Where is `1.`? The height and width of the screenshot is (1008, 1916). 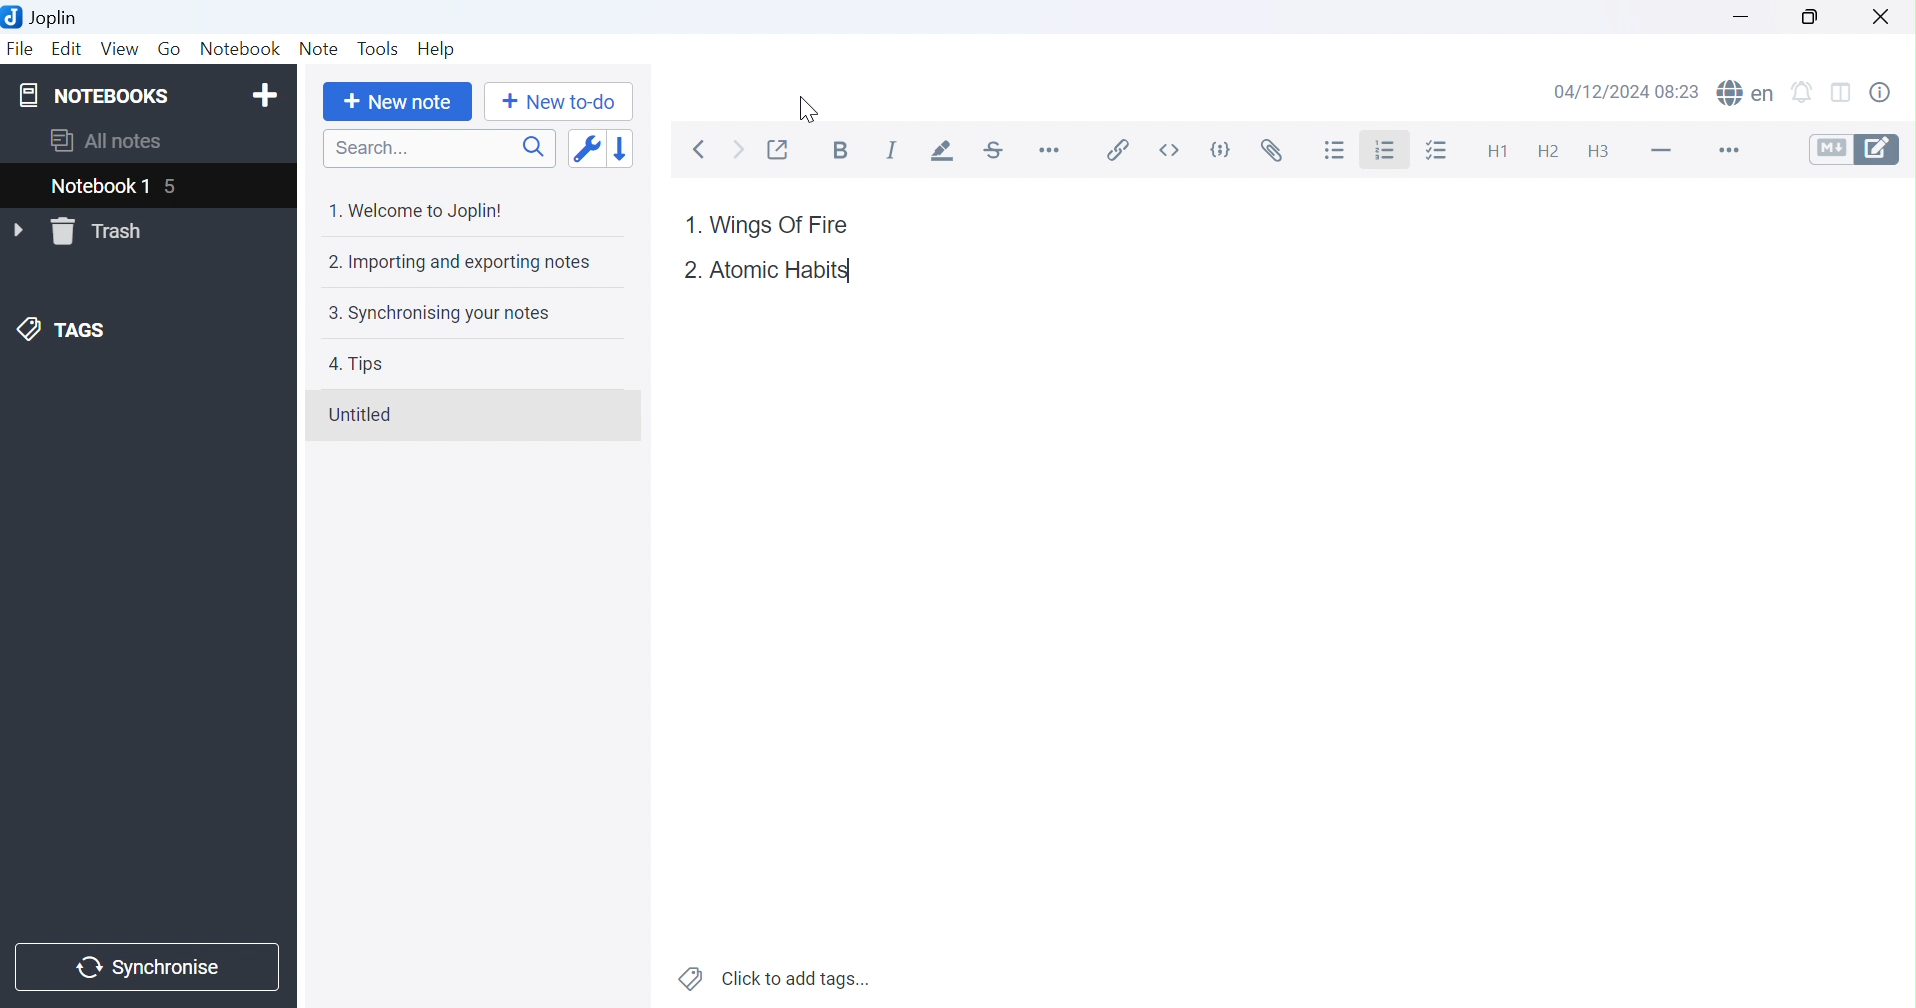
1. is located at coordinates (687, 223).